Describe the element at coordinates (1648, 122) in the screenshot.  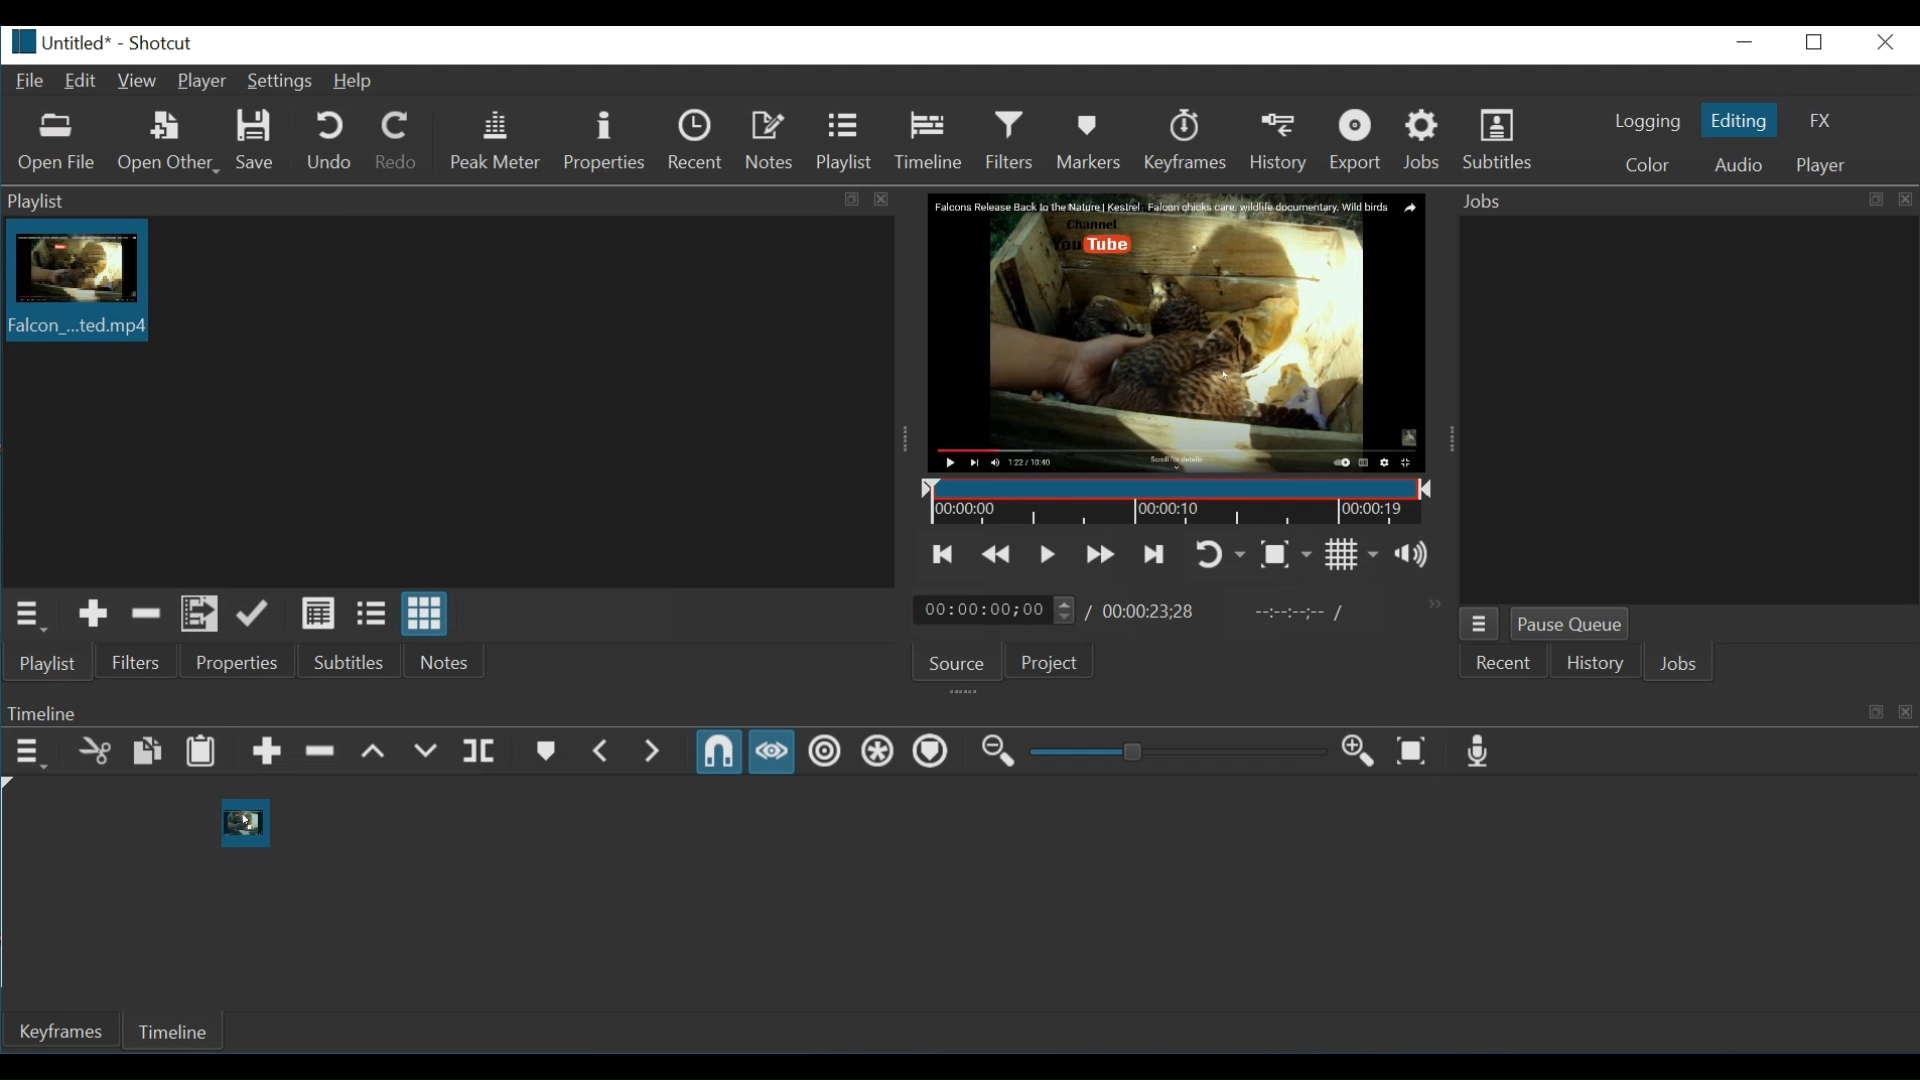
I see `logging` at that location.